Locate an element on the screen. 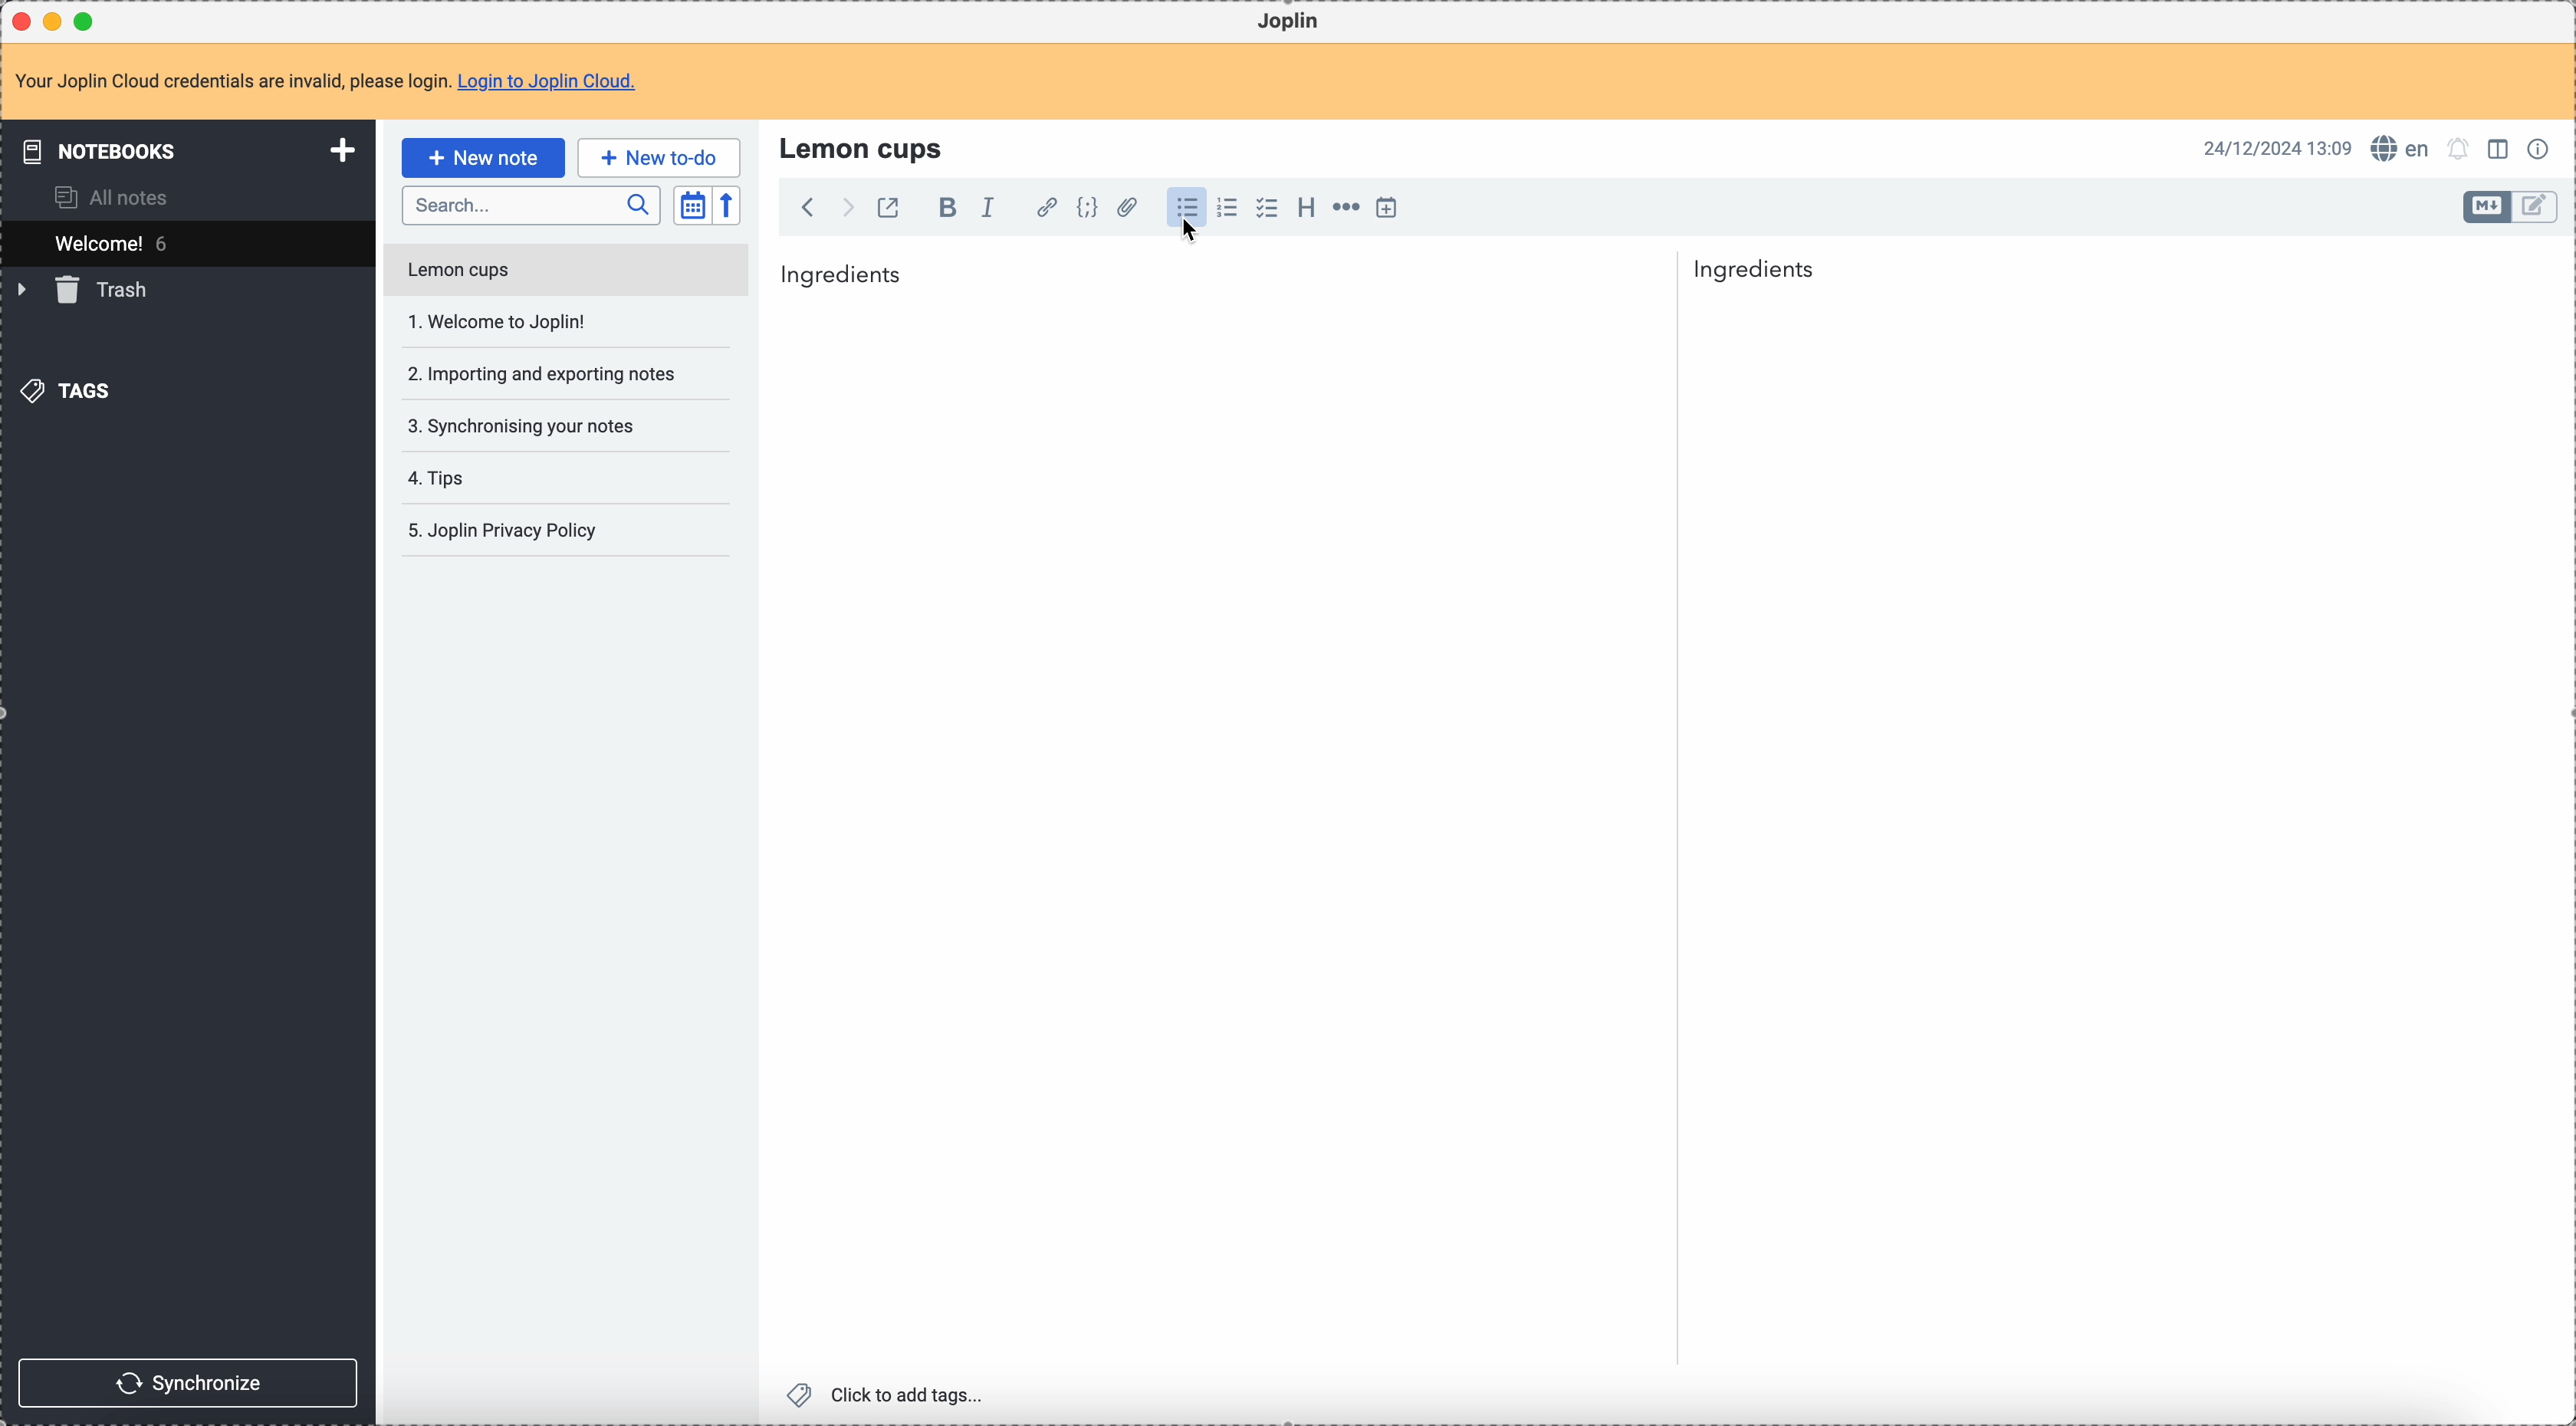 The width and height of the screenshot is (2576, 1426). spell checker is located at coordinates (2406, 148).